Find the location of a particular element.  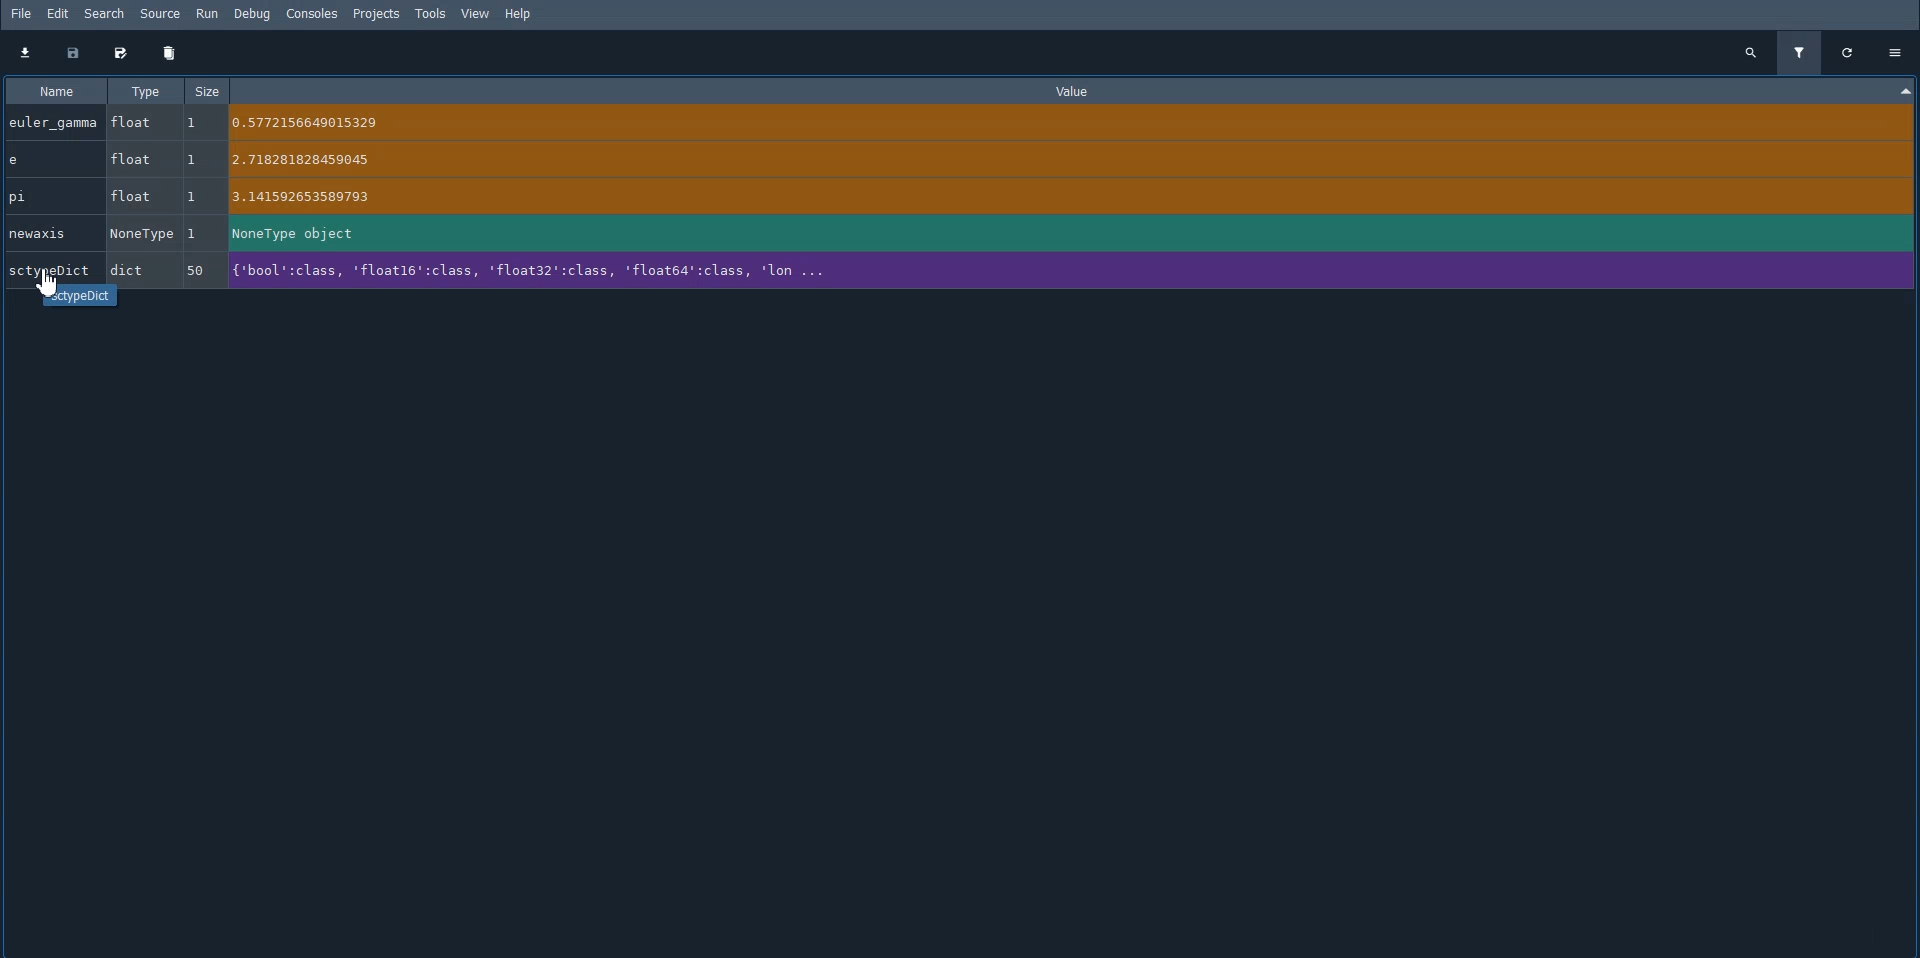

Projects is located at coordinates (375, 14).